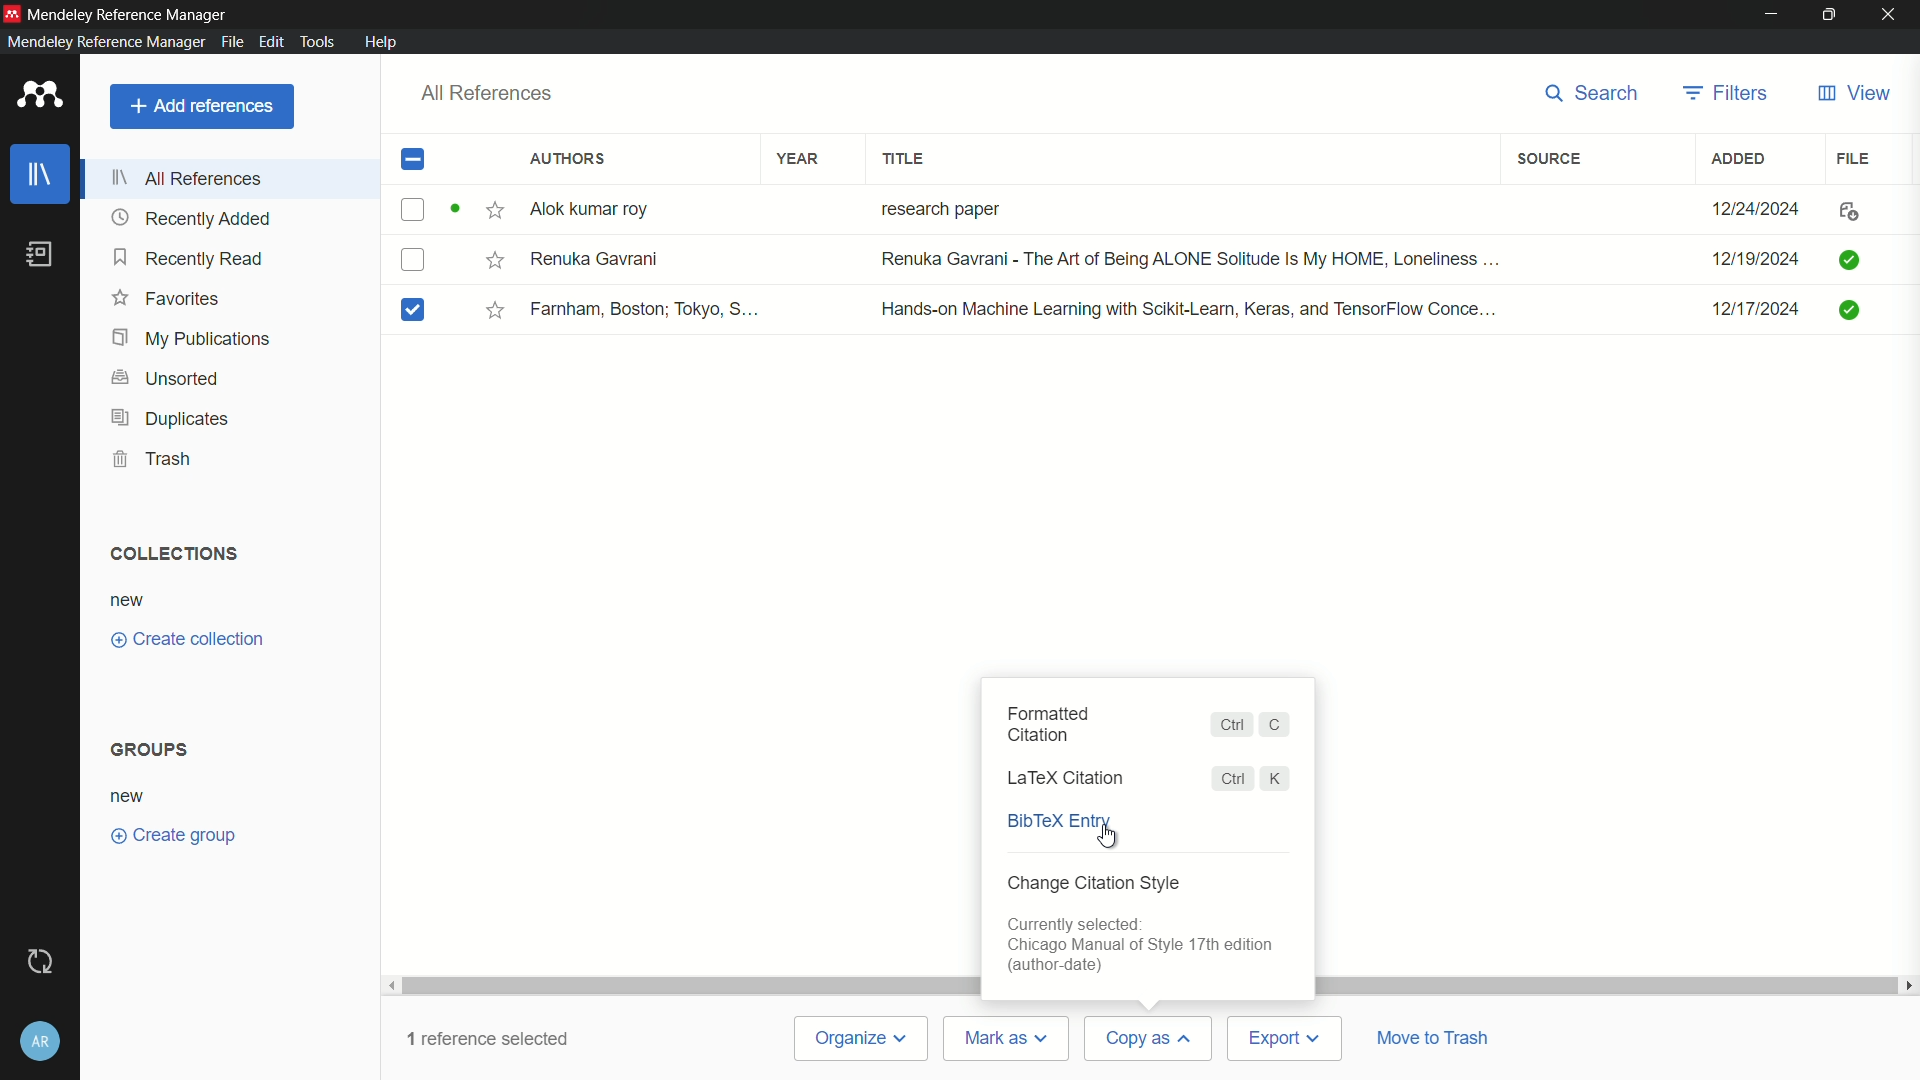 Image resolution: width=1920 pixels, height=1080 pixels. Describe the element at coordinates (1145, 946) in the screenshot. I see `Currently selected Chicago Manual of Style 17th edition (author-date)` at that location.